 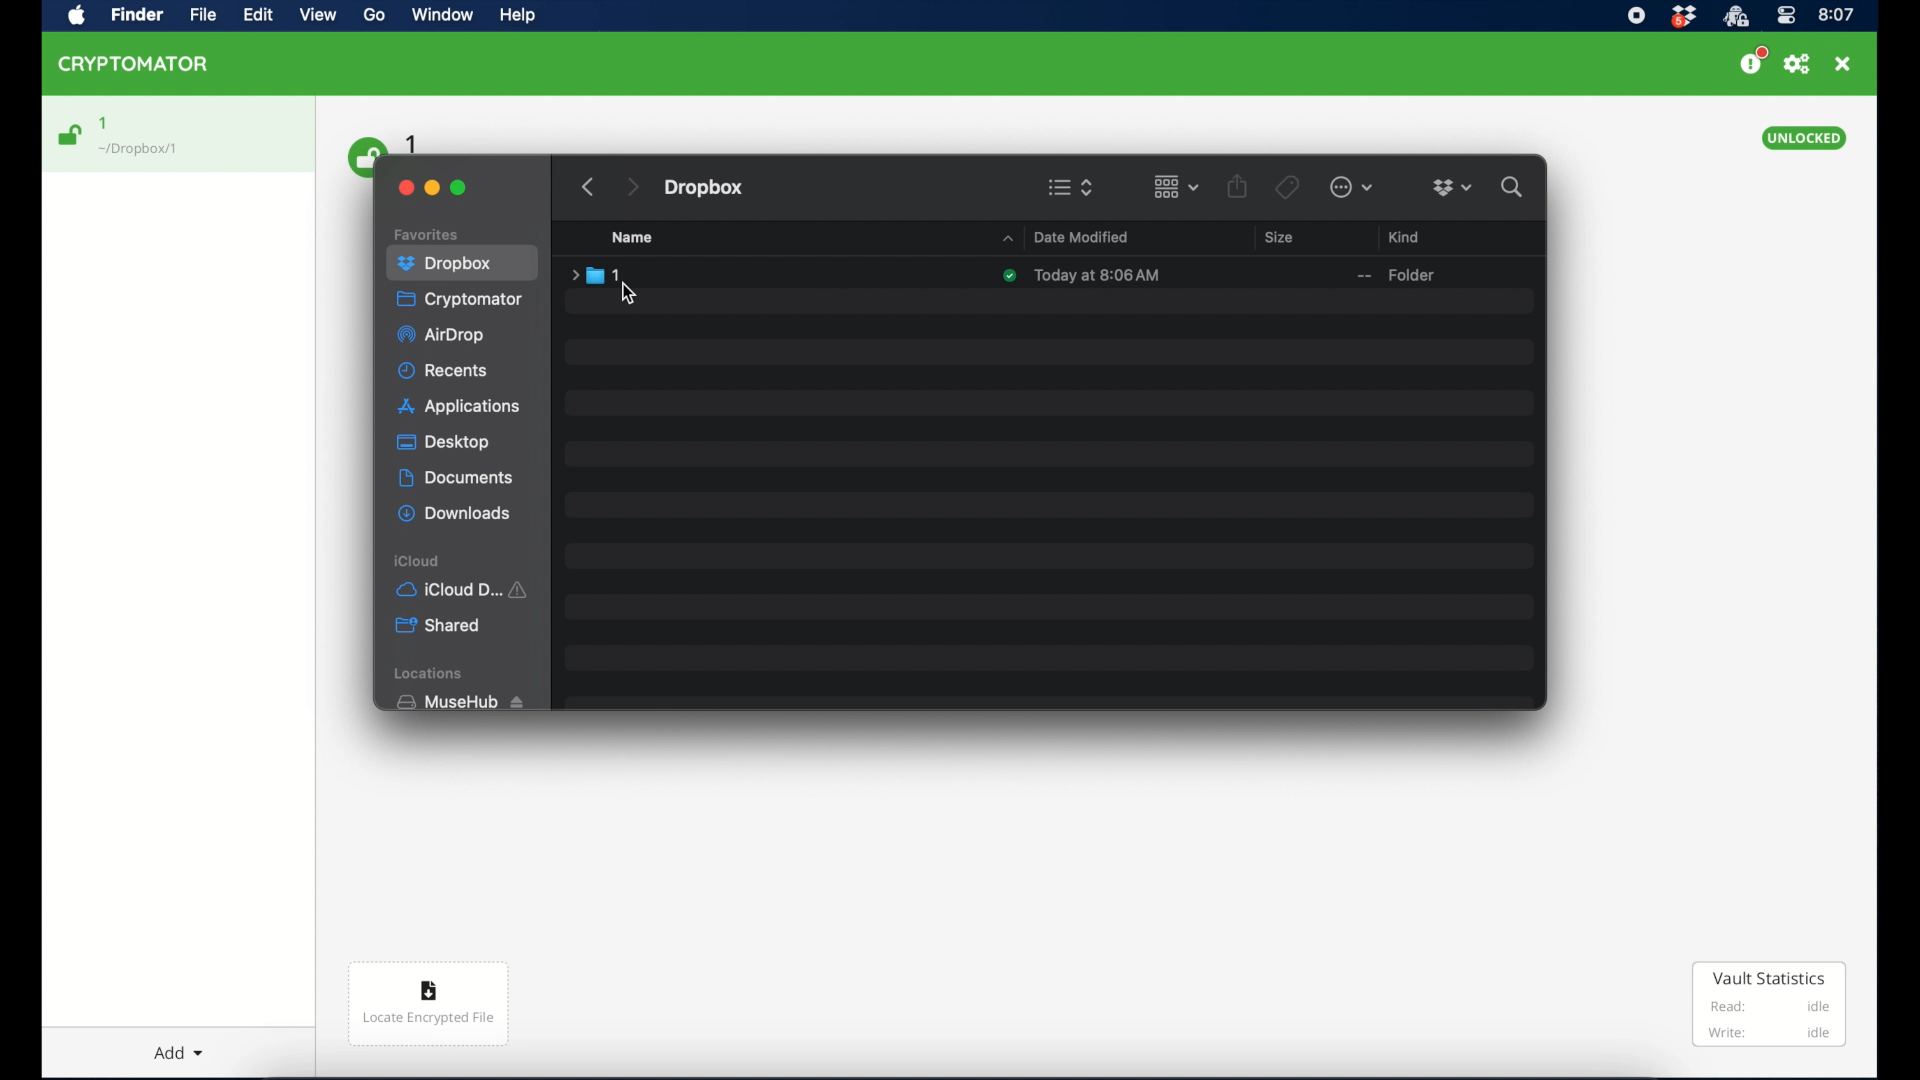 I want to click on desktop, so click(x=443, y=443).